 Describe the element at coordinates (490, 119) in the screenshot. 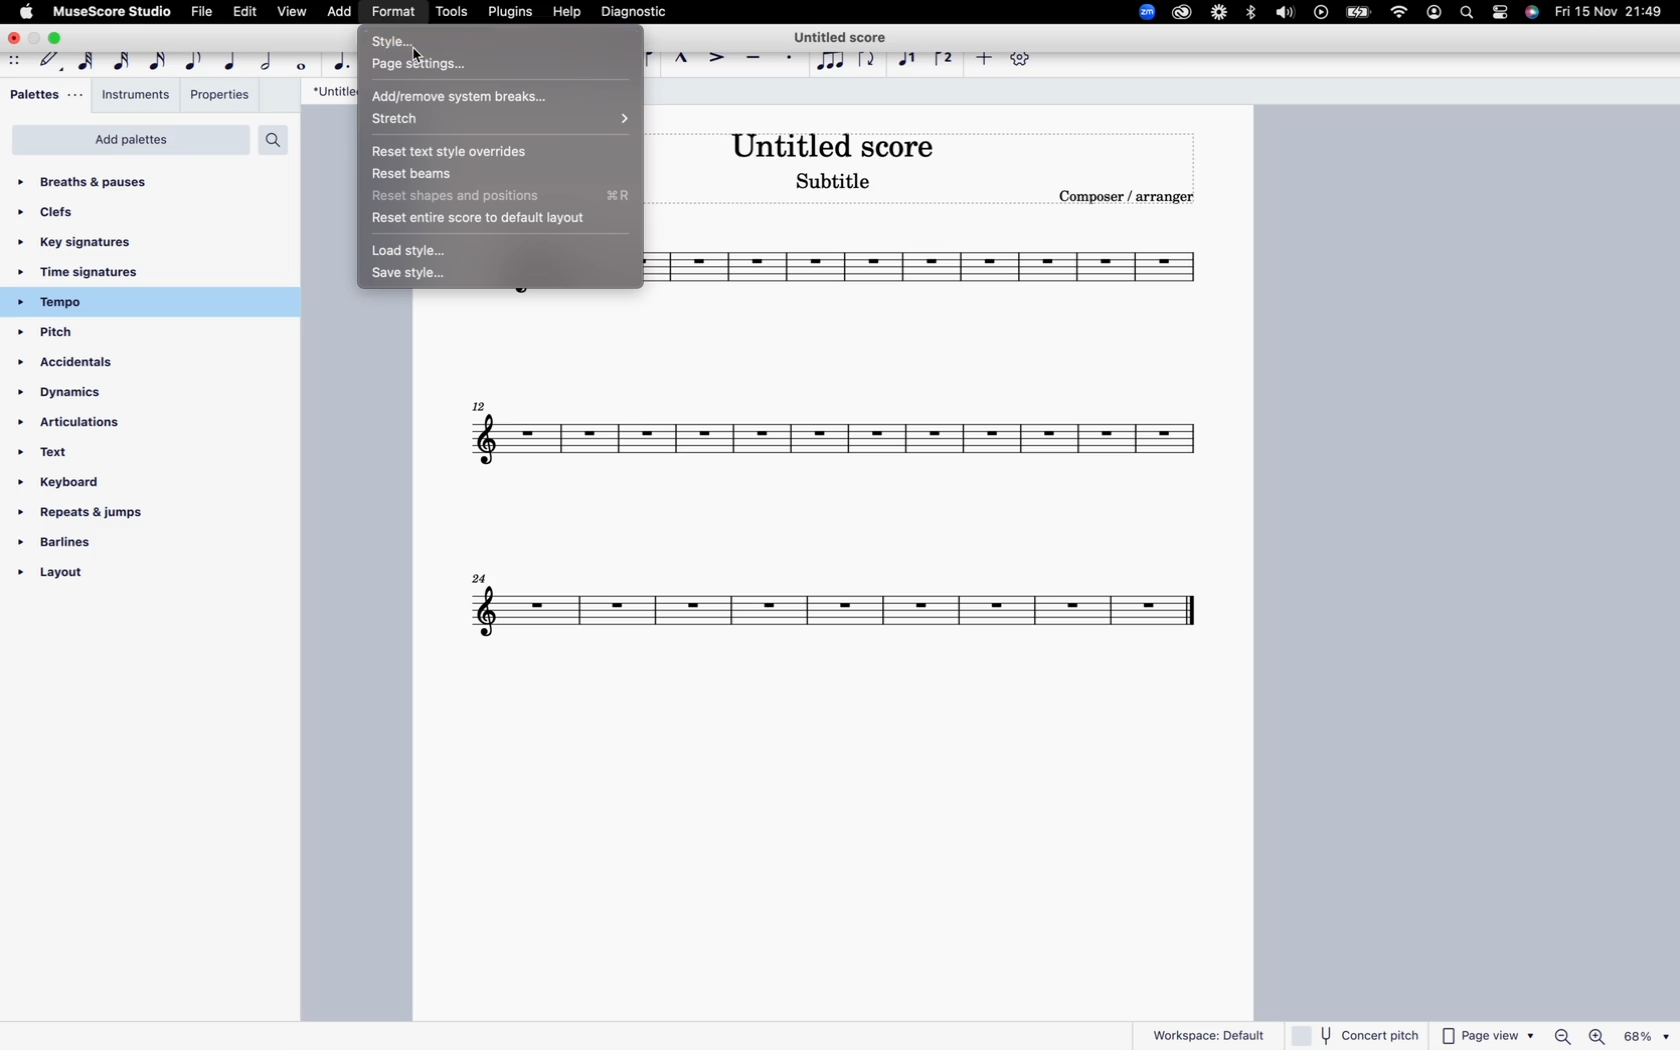

I see `stretch` at that location.